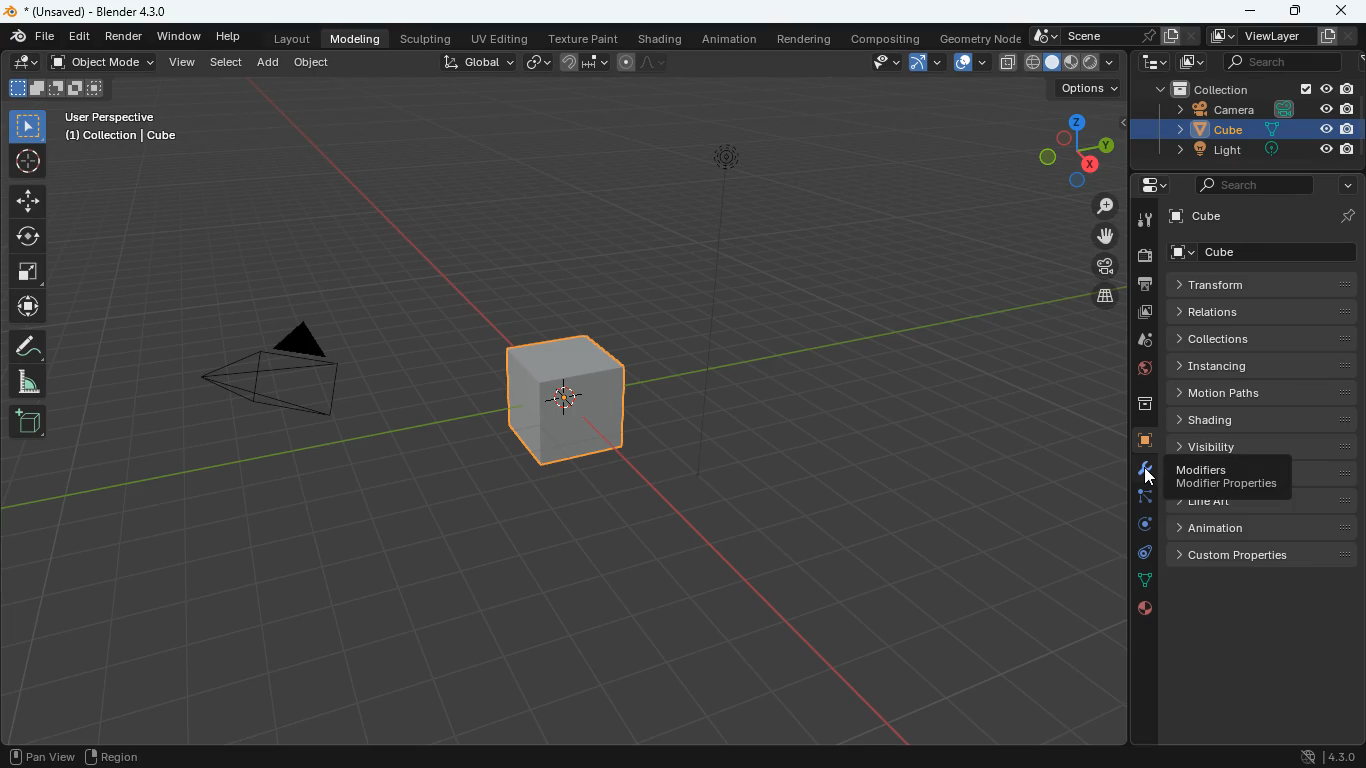 This screenshot has height=768, width=1366. What do you see at coordinates (29, 382) in the screenshot?
I see `angle` at bounding box center [29, 382].